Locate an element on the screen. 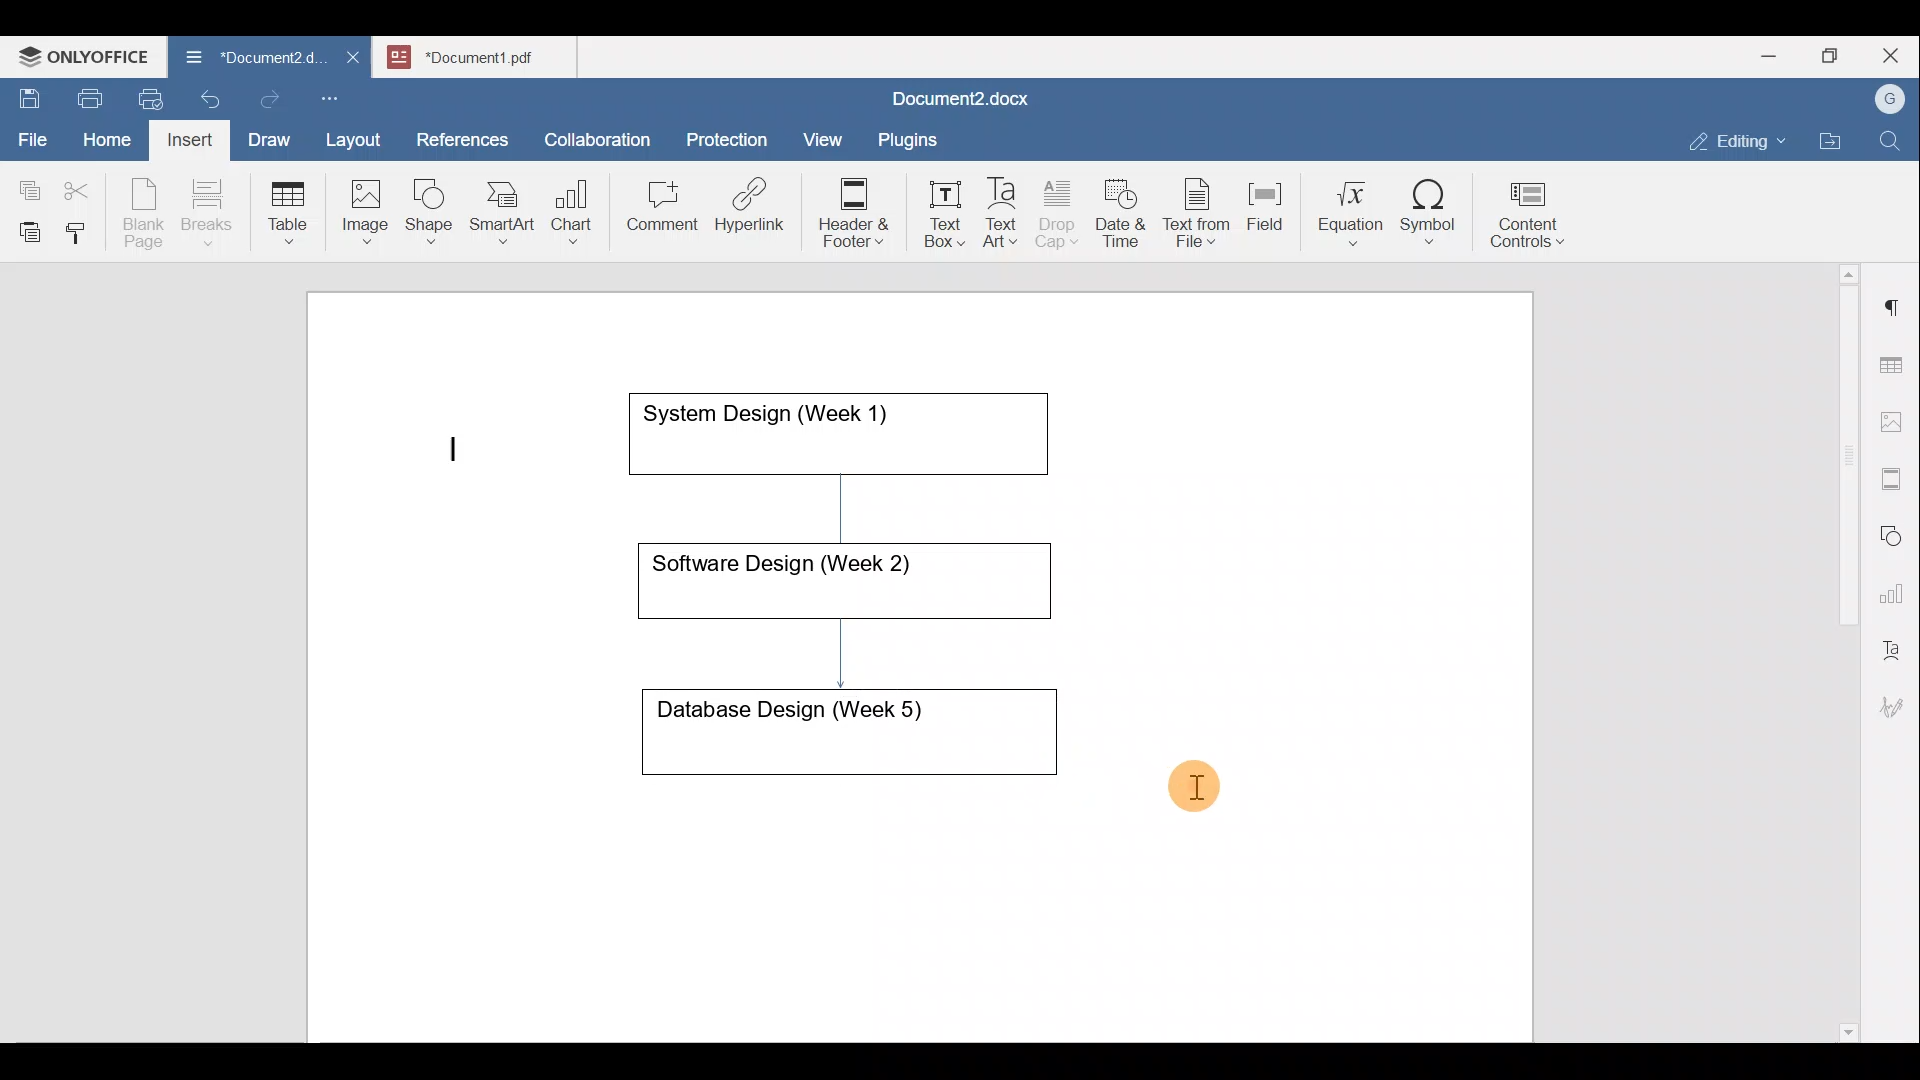 The width and height of the screenshot is (1920, 1080). Open file location is located at coordinates (1835, 143).